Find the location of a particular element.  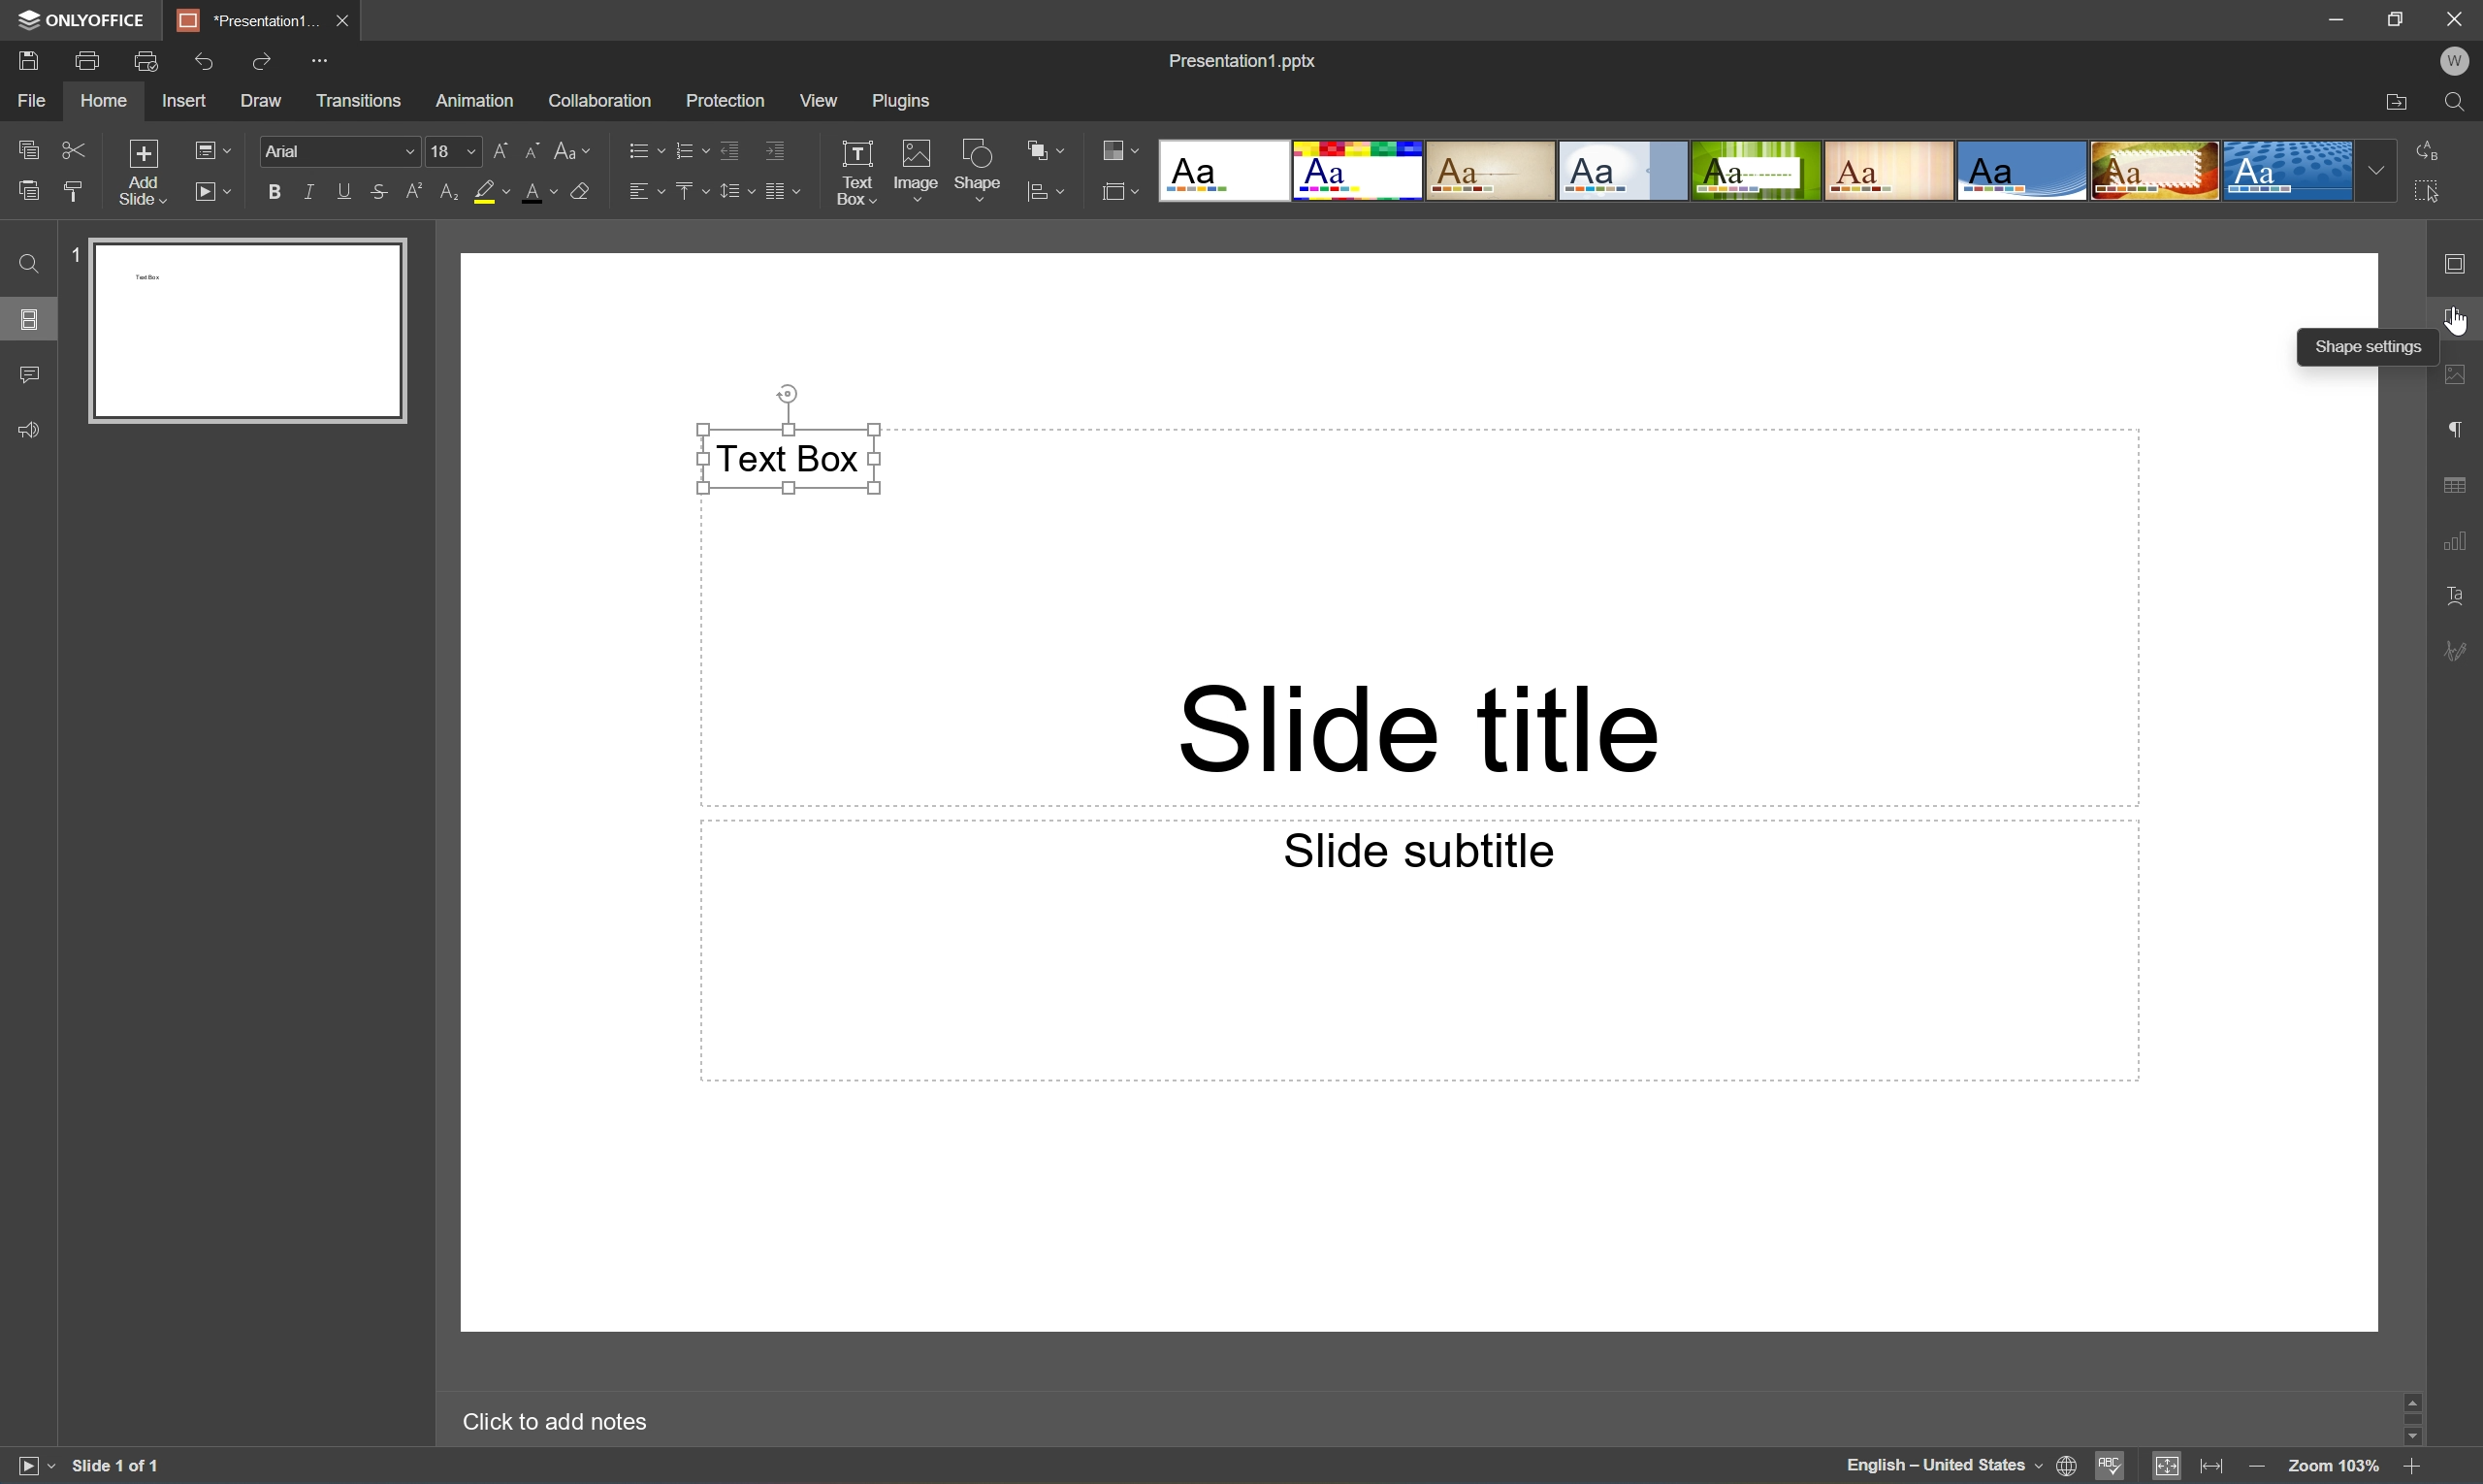

Draw is located at coordinates (262, 99).